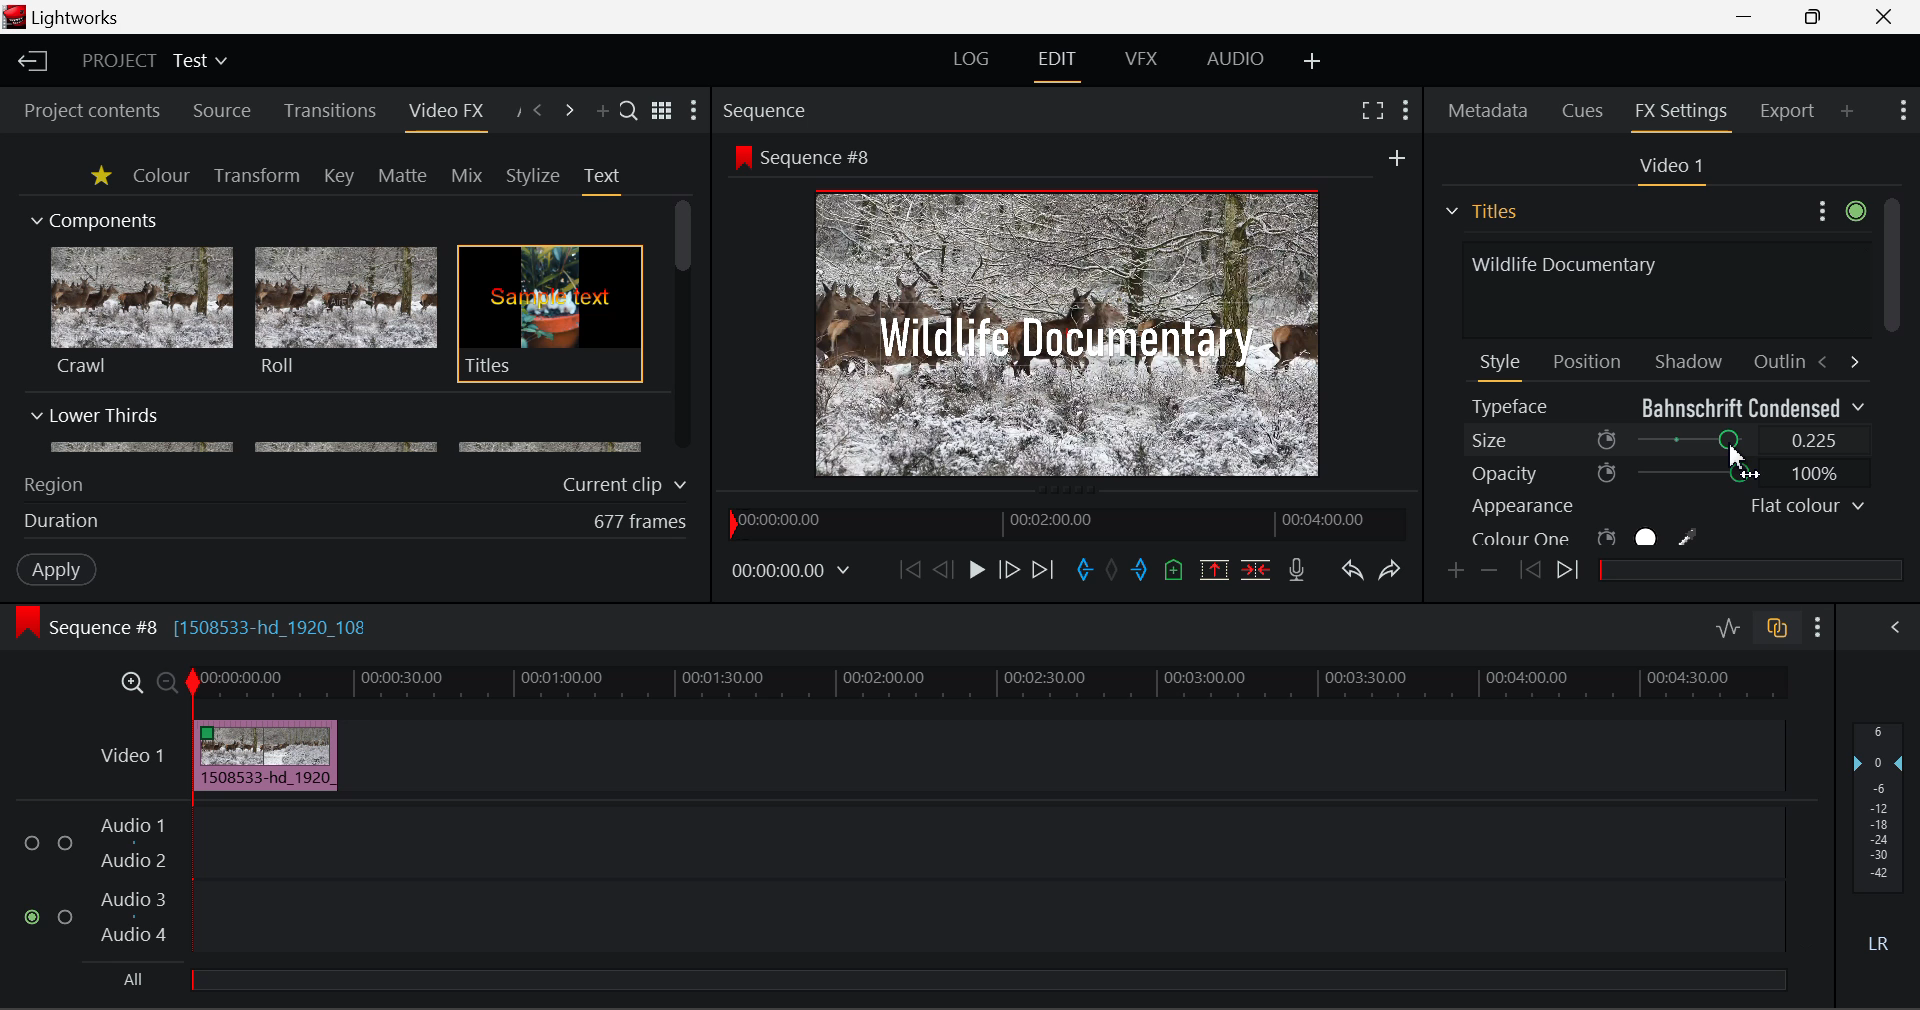 The image size is (1920, 1010). Describe the element at coordinates (989, 684) in the screenshot. I see `Project Timeline` at that location.